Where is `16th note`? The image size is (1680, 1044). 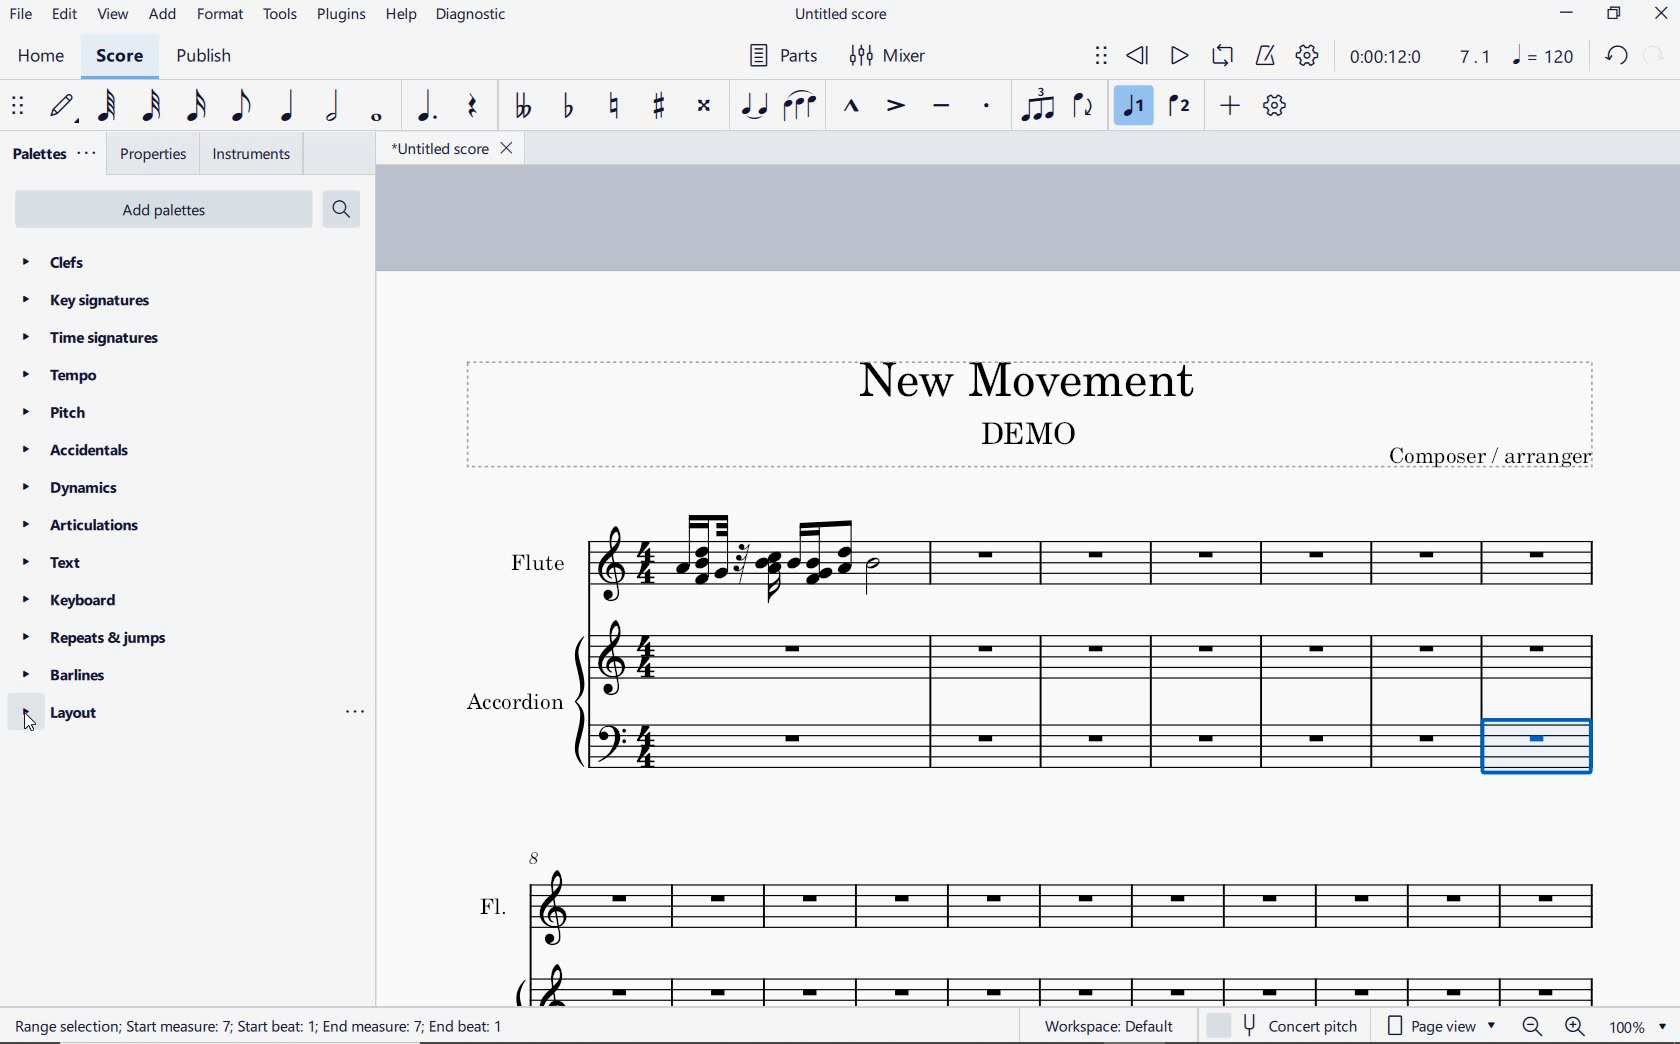 16th note is located at coordinates (197, 107).